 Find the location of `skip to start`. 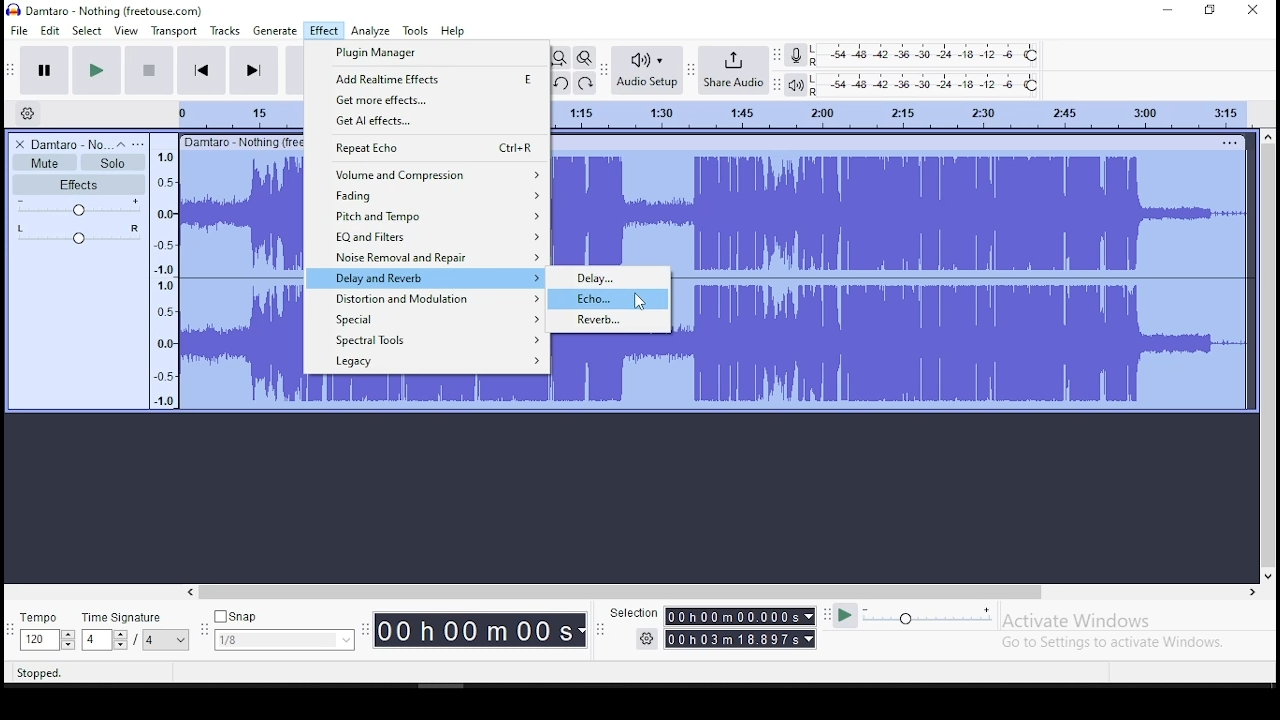

skip to start is located at coordinates (202, 69).